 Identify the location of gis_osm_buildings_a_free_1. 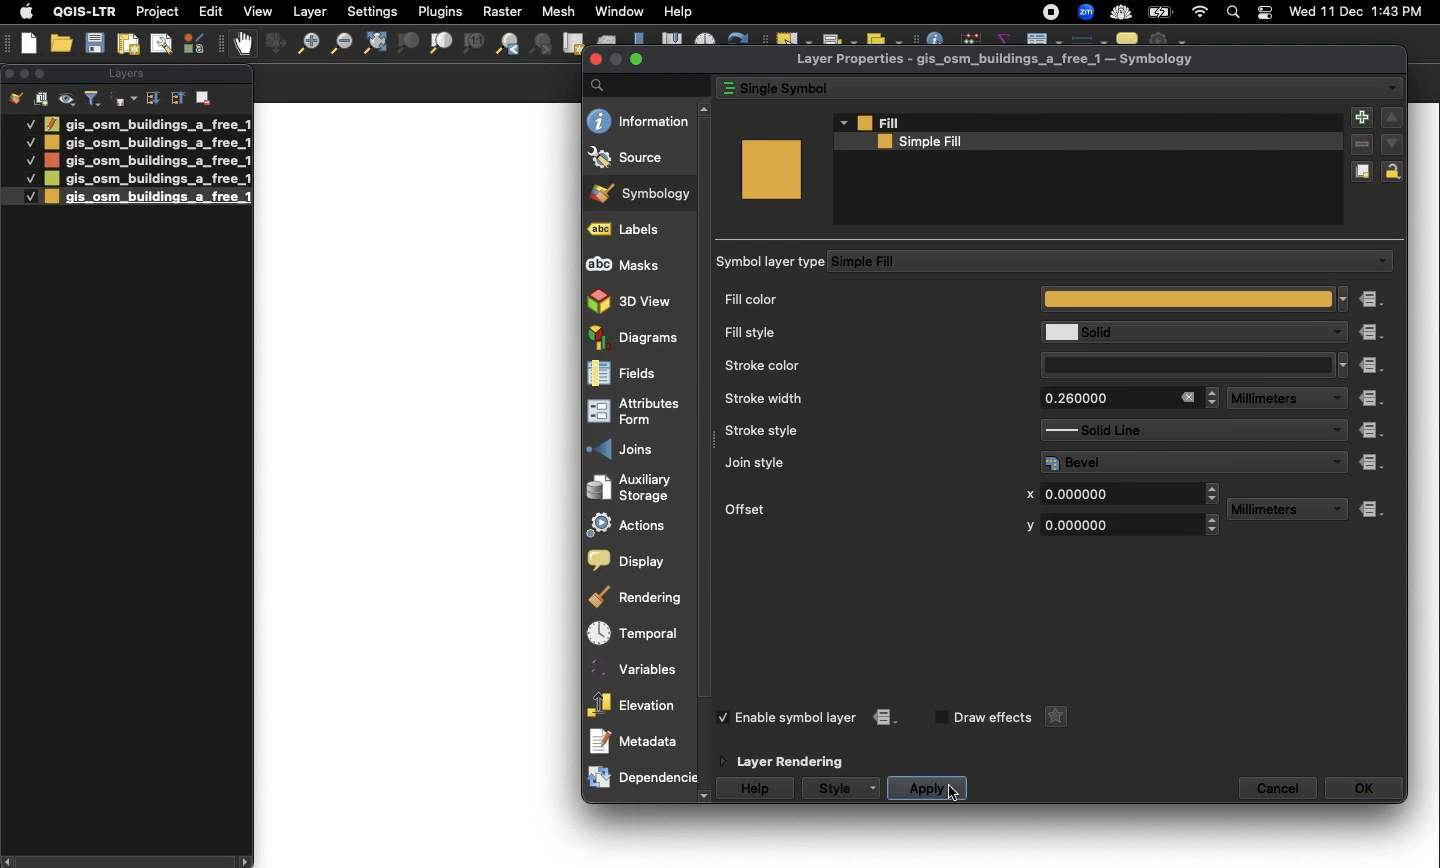
(146, 179).